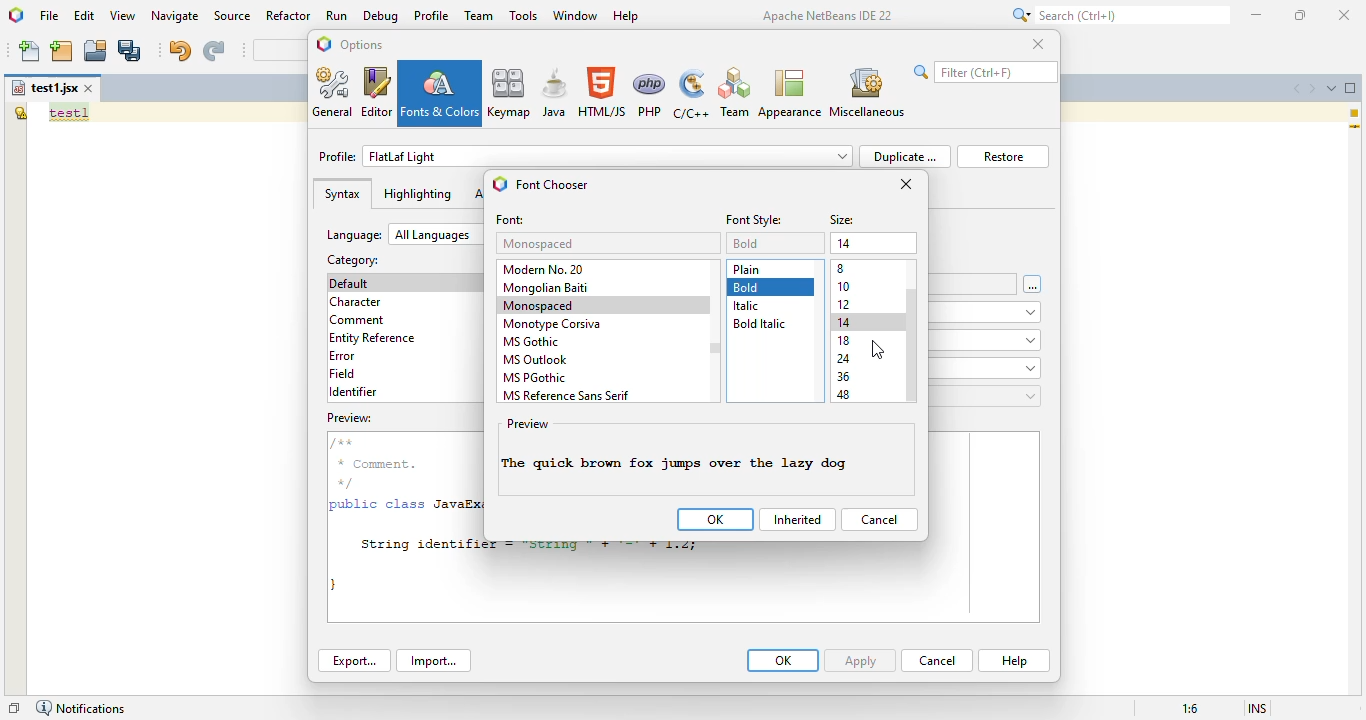 Image resolution: width=1366 pixels, height=720 pixels. I want to click on 1 warning, so click(1357, 113).